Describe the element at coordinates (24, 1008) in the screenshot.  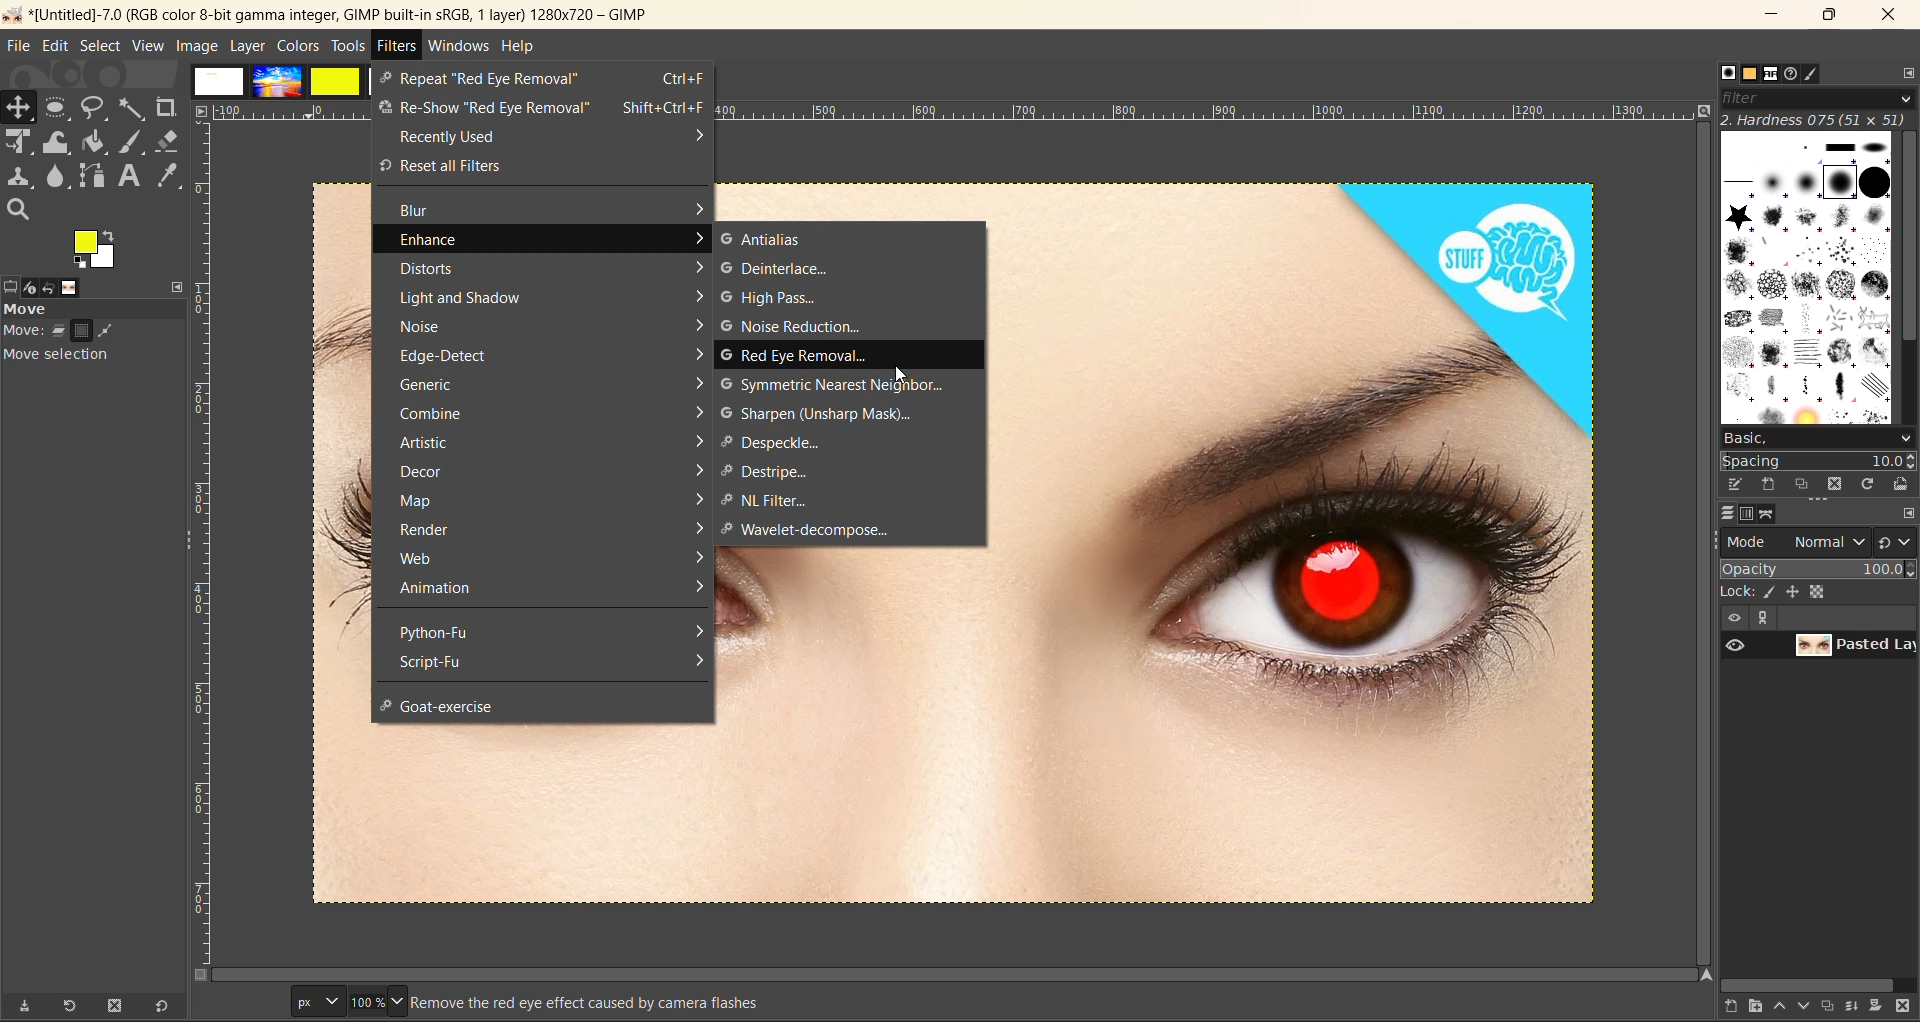
I see `save tool preset` at that location.